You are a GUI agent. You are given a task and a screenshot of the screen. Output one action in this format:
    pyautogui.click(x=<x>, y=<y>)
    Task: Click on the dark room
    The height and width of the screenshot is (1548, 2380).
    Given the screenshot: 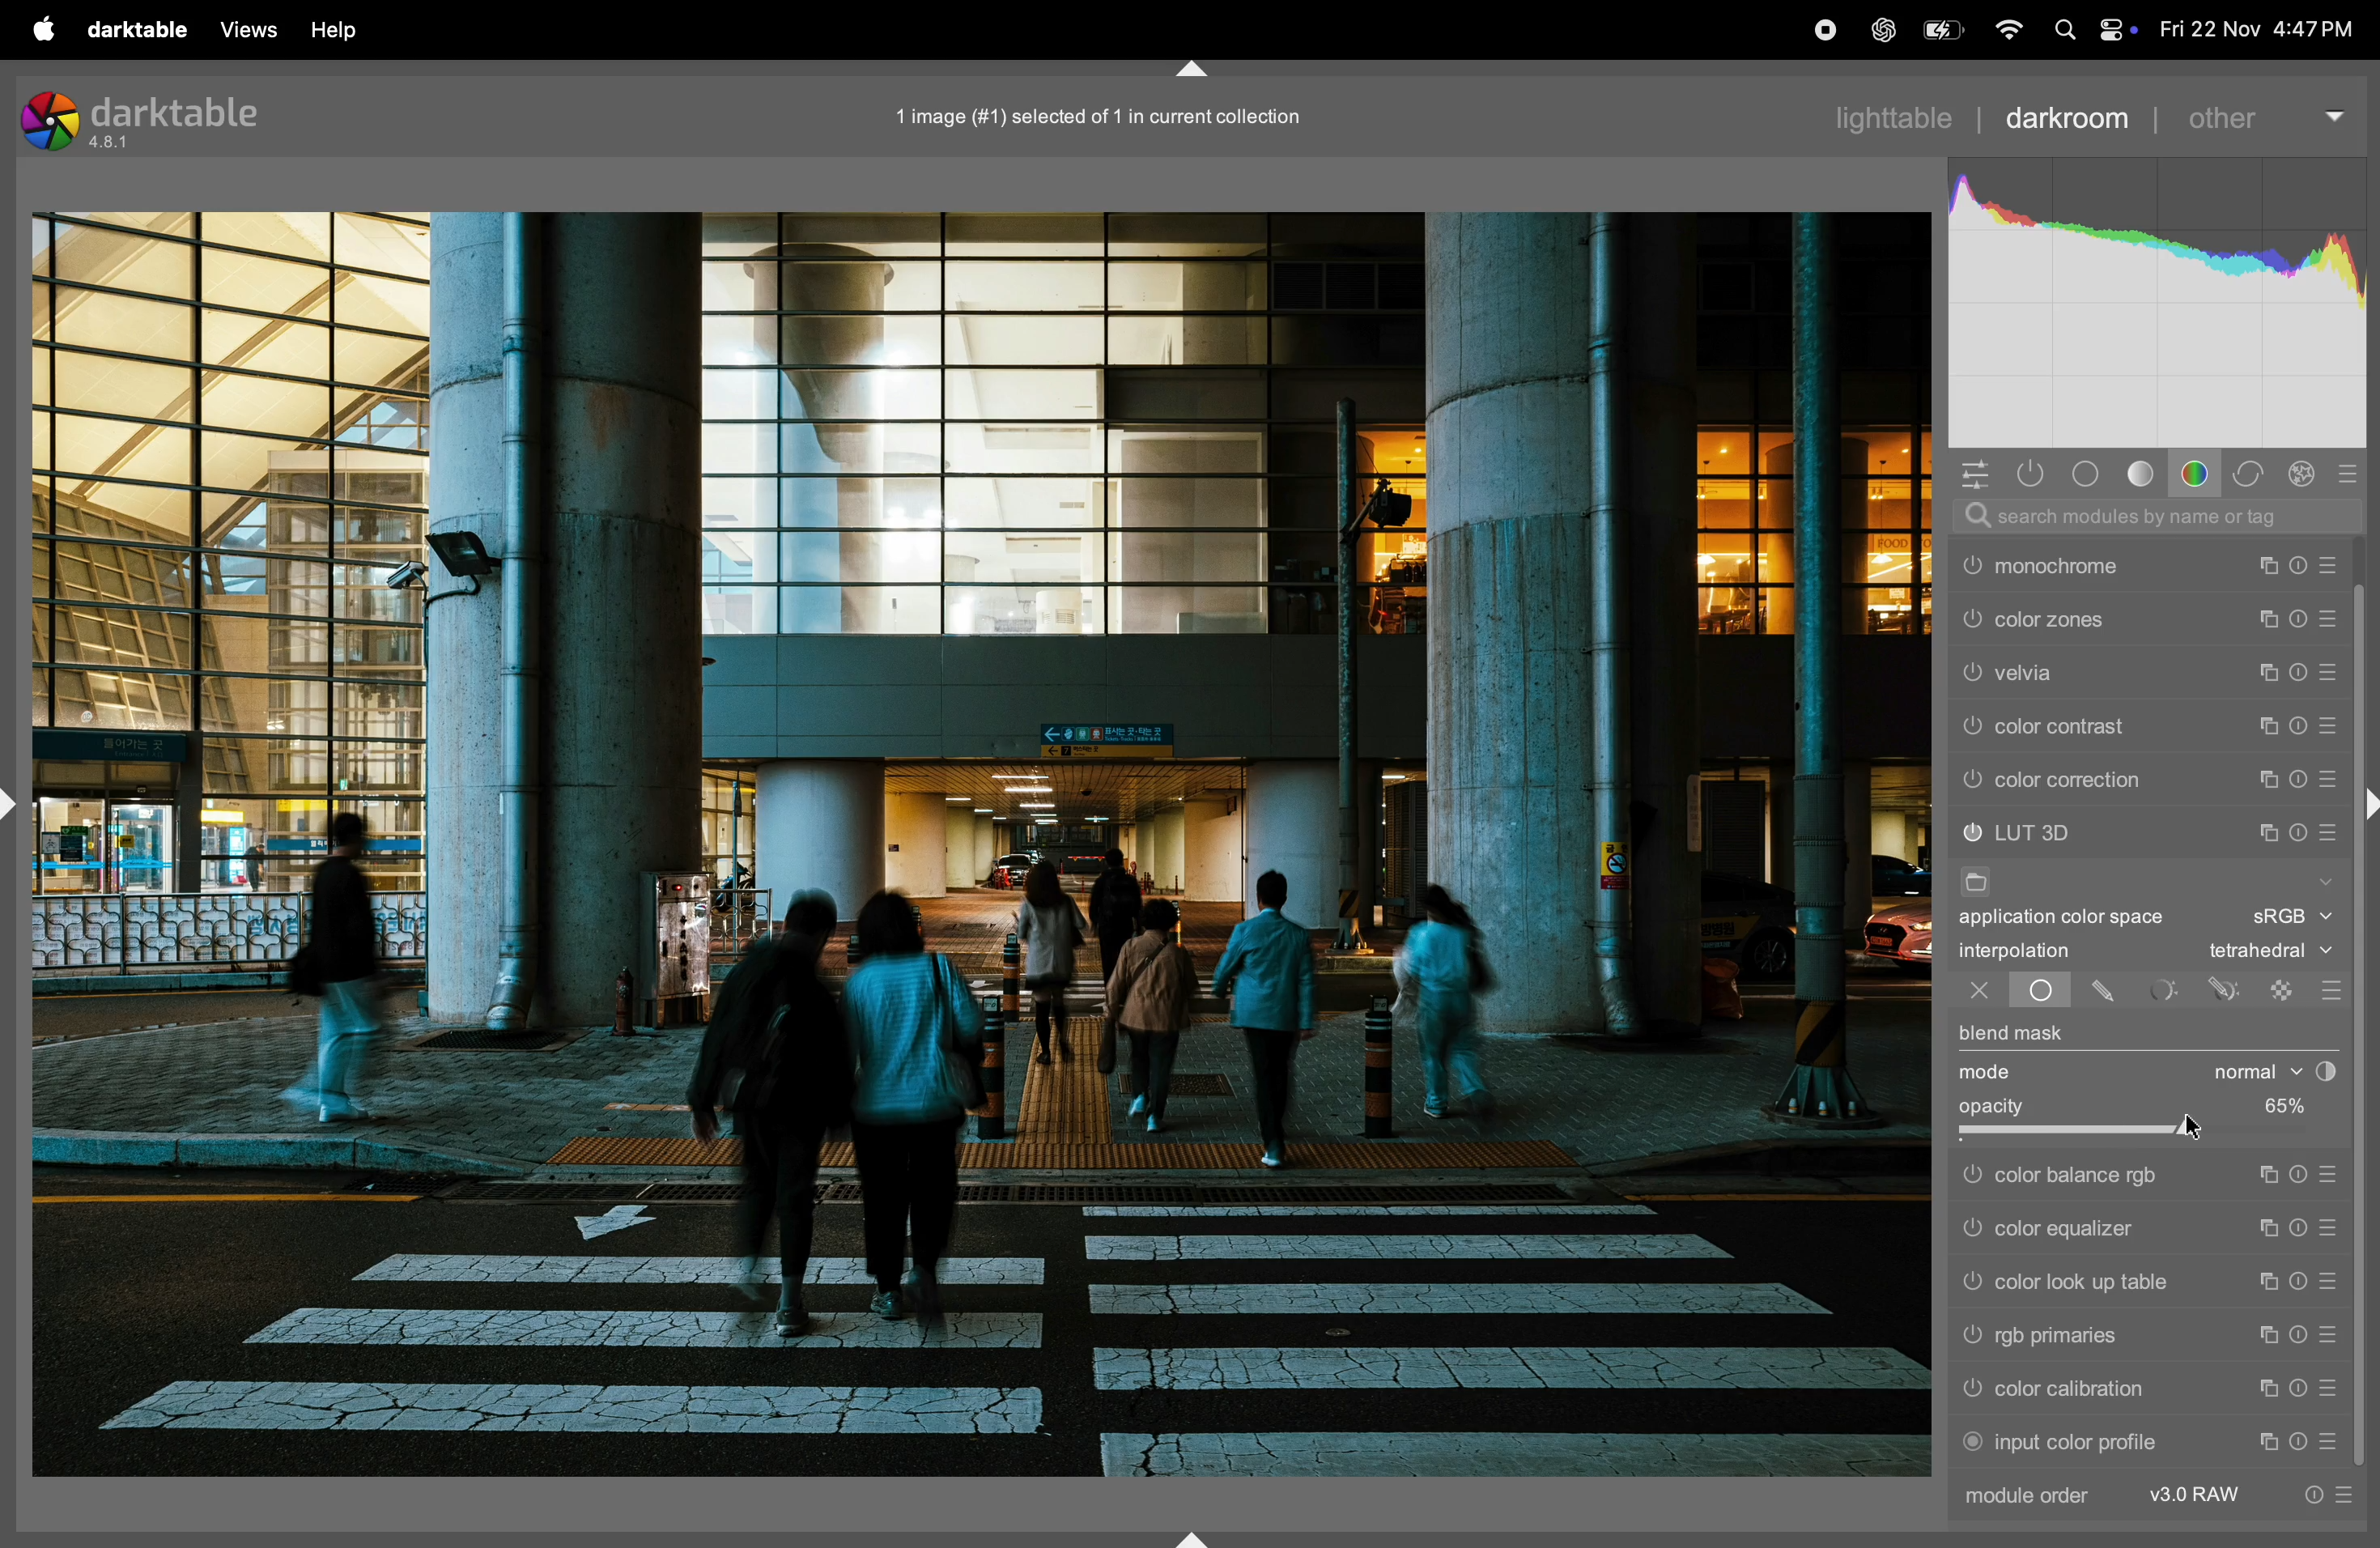 What is the action you would take?
    pyautogui.click(x=2073, y=117)
    